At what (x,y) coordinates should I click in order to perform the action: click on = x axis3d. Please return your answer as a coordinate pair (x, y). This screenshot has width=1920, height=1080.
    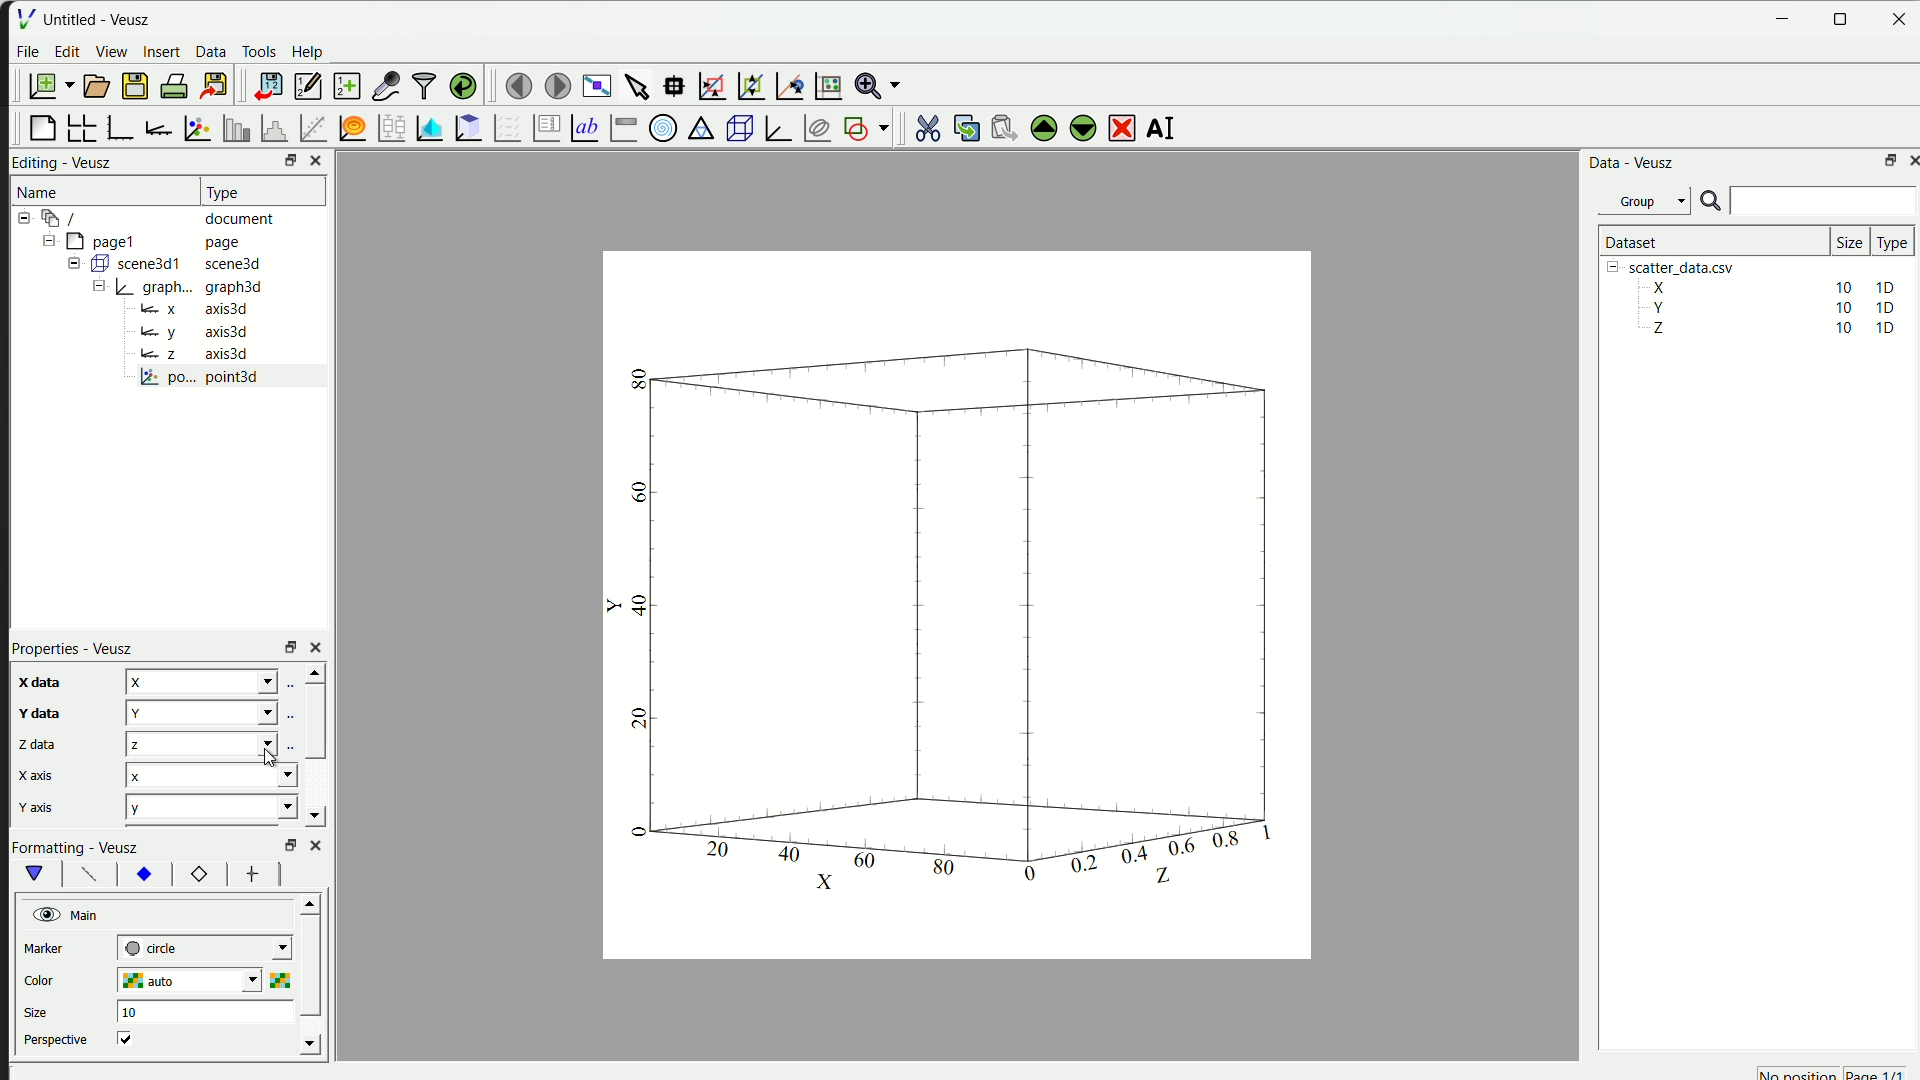
    Looking at the image, I should click on (204, 308).